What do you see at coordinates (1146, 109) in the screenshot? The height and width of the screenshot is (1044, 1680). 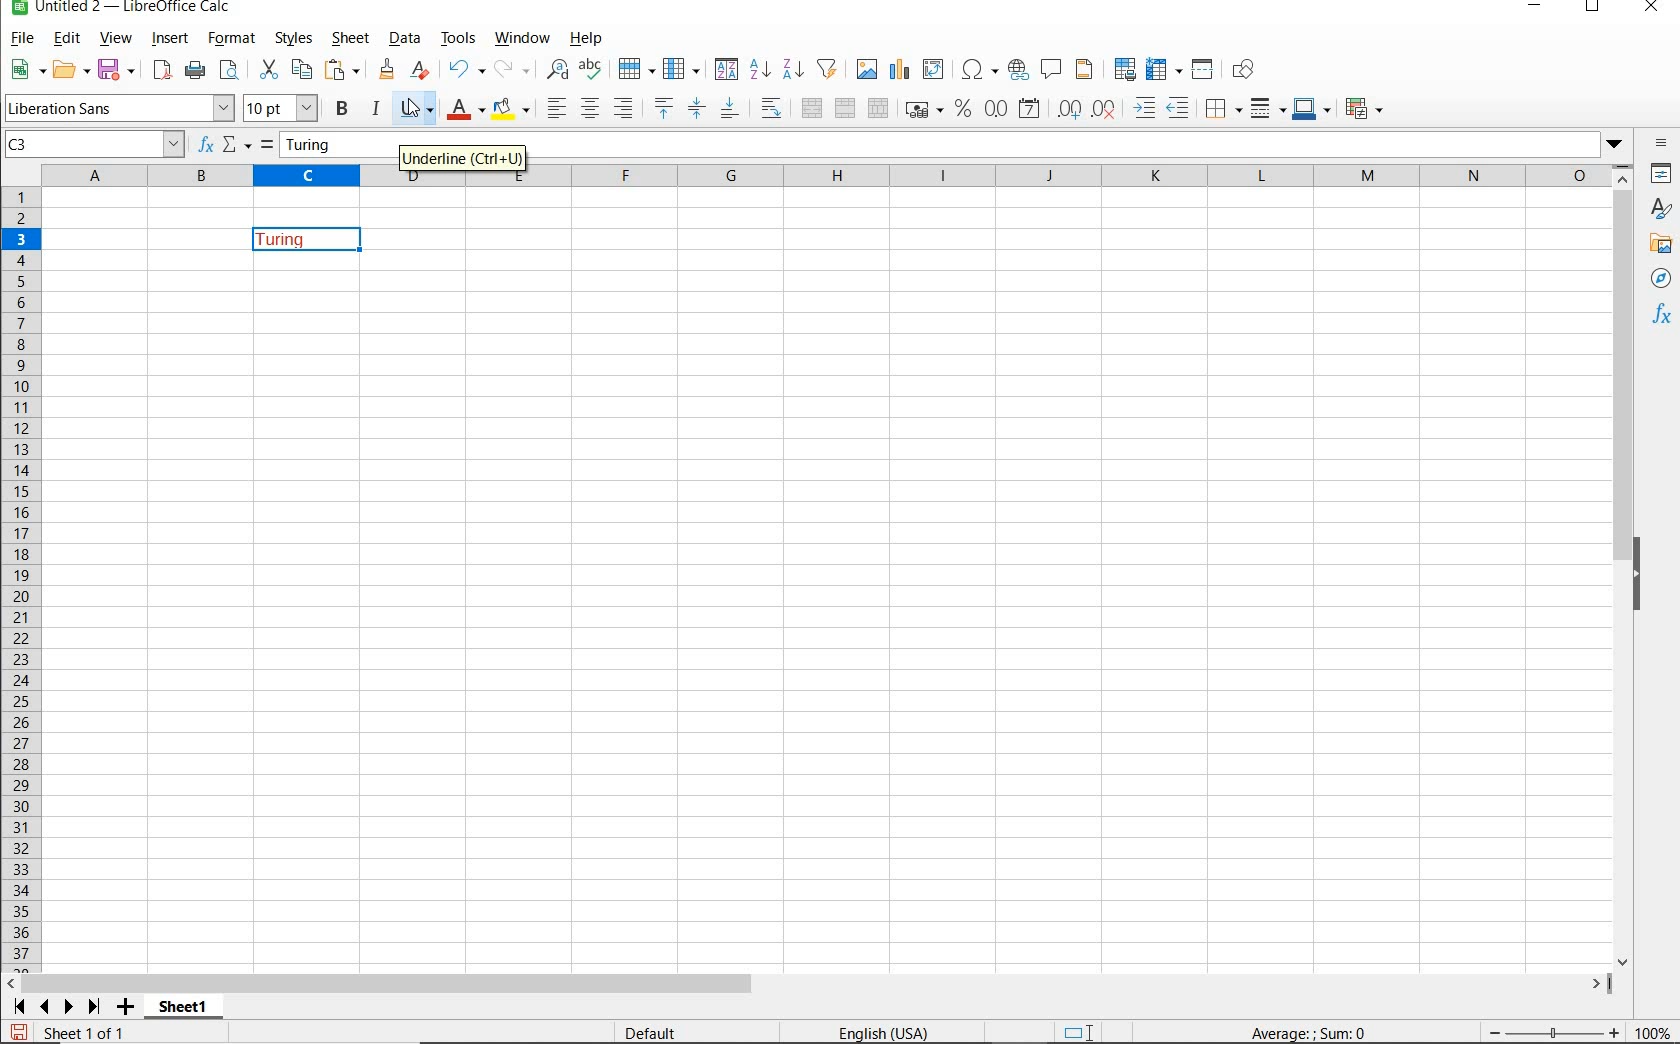 I see `INCREASE INDENT` at bounding box center [1146, 109].